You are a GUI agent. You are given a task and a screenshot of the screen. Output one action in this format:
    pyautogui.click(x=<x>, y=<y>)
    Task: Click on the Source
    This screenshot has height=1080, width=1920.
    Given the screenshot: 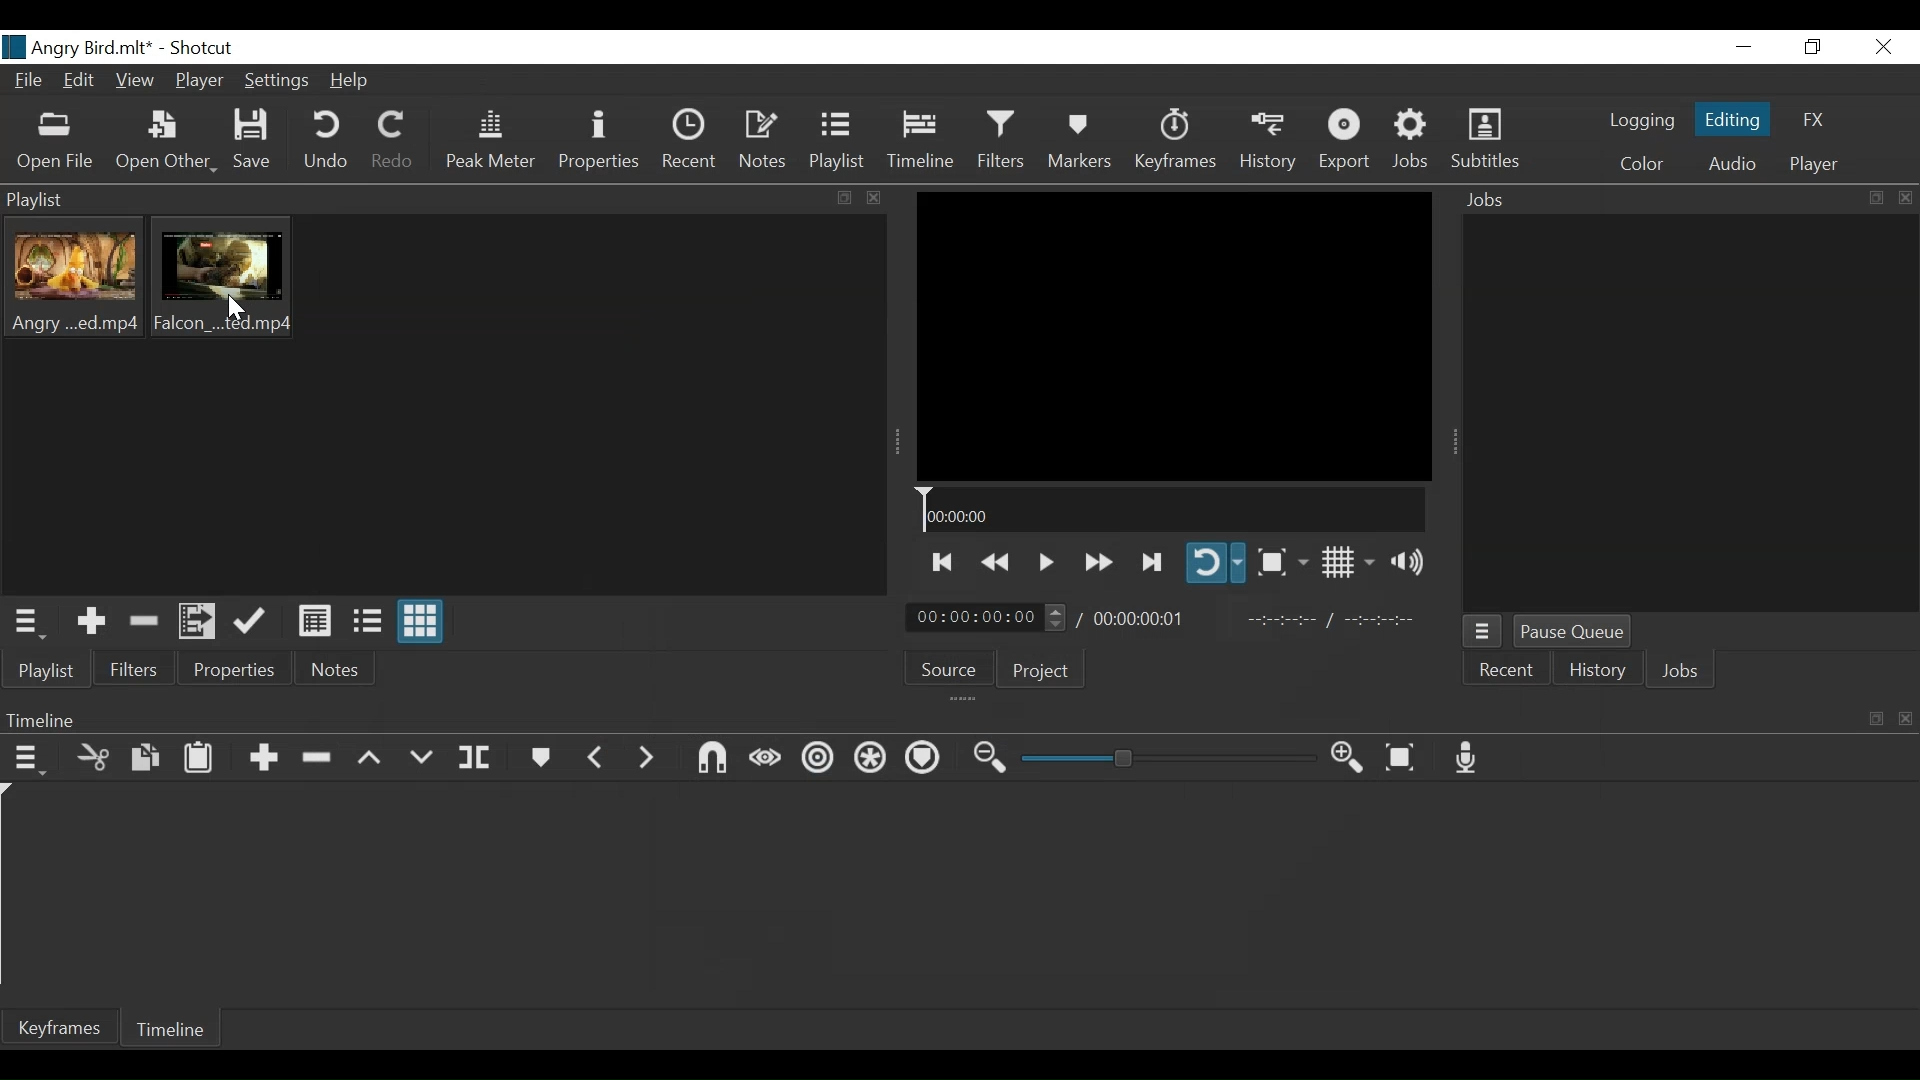 What is the action you would take?
    pyautogui.click(x=956, y=667)
    